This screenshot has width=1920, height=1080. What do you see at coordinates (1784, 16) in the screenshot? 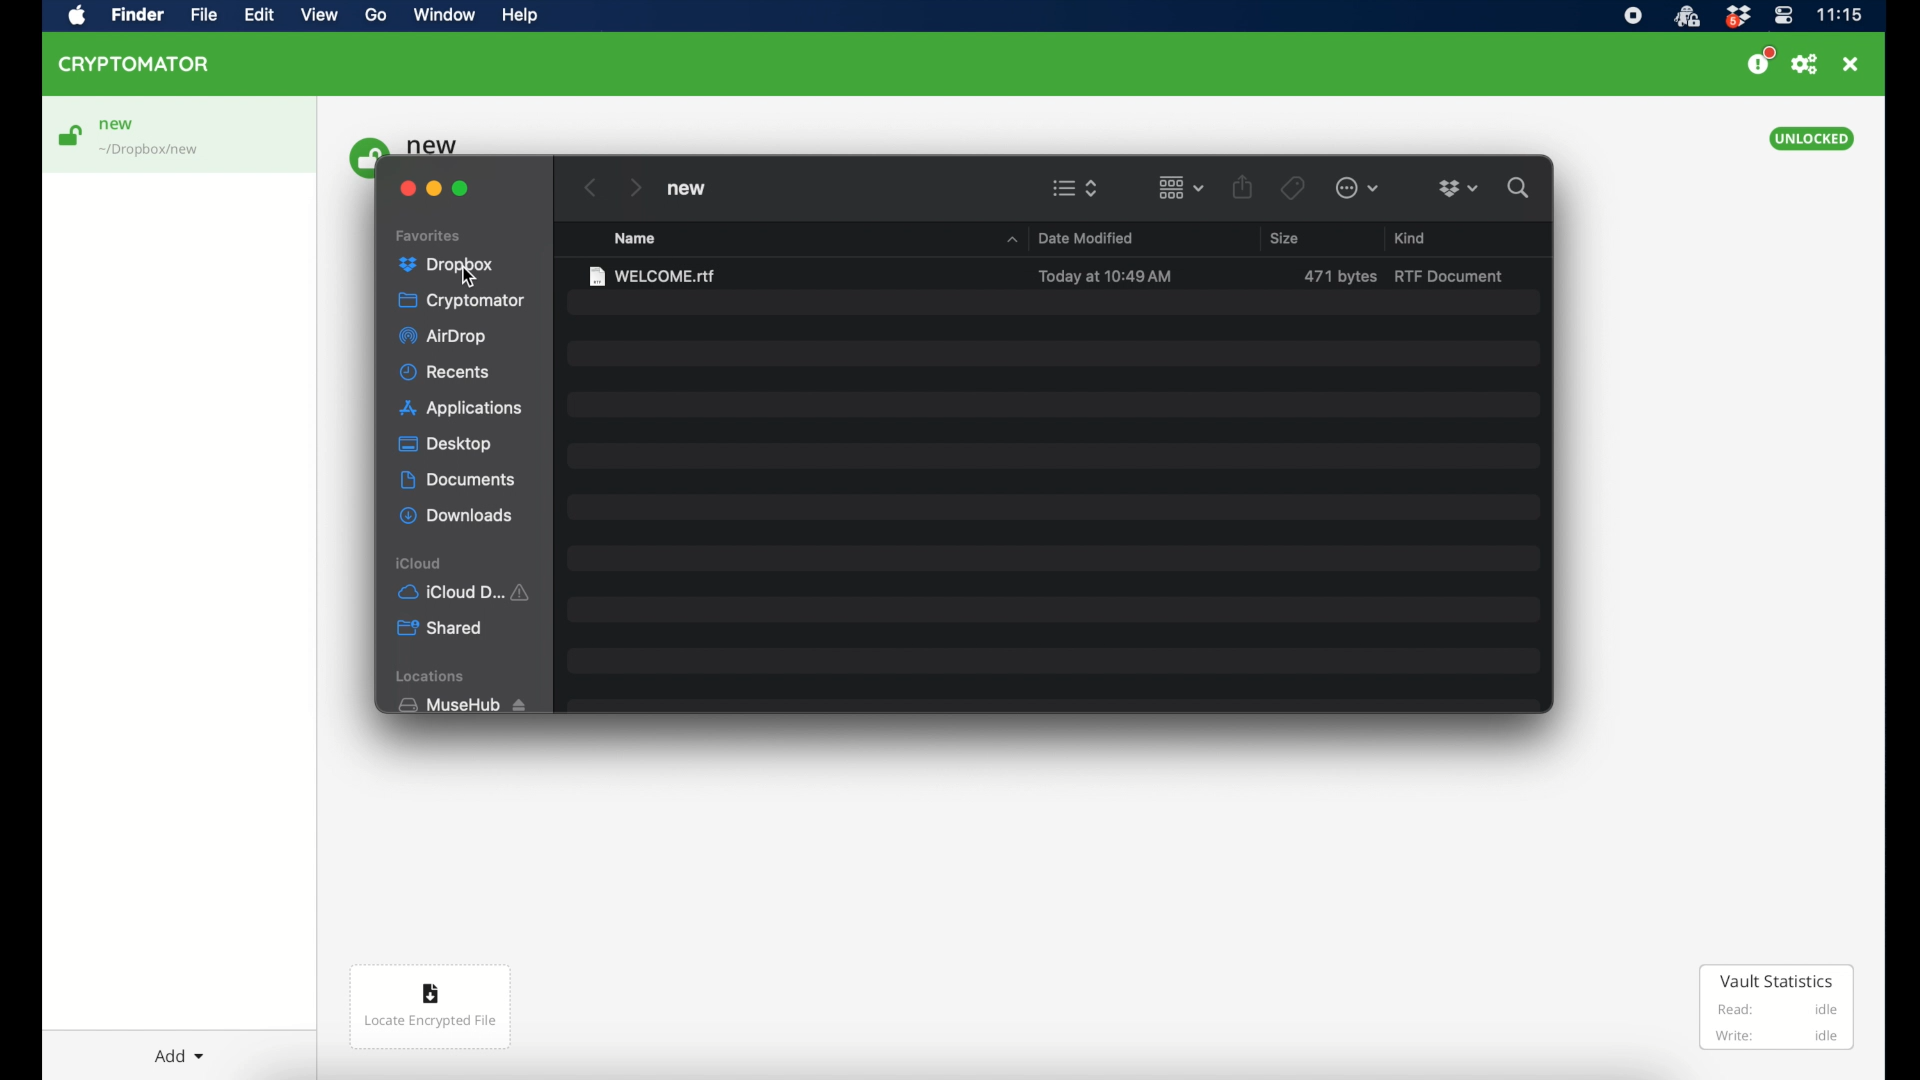
I see `control center` at bounding box center [1784, 16].